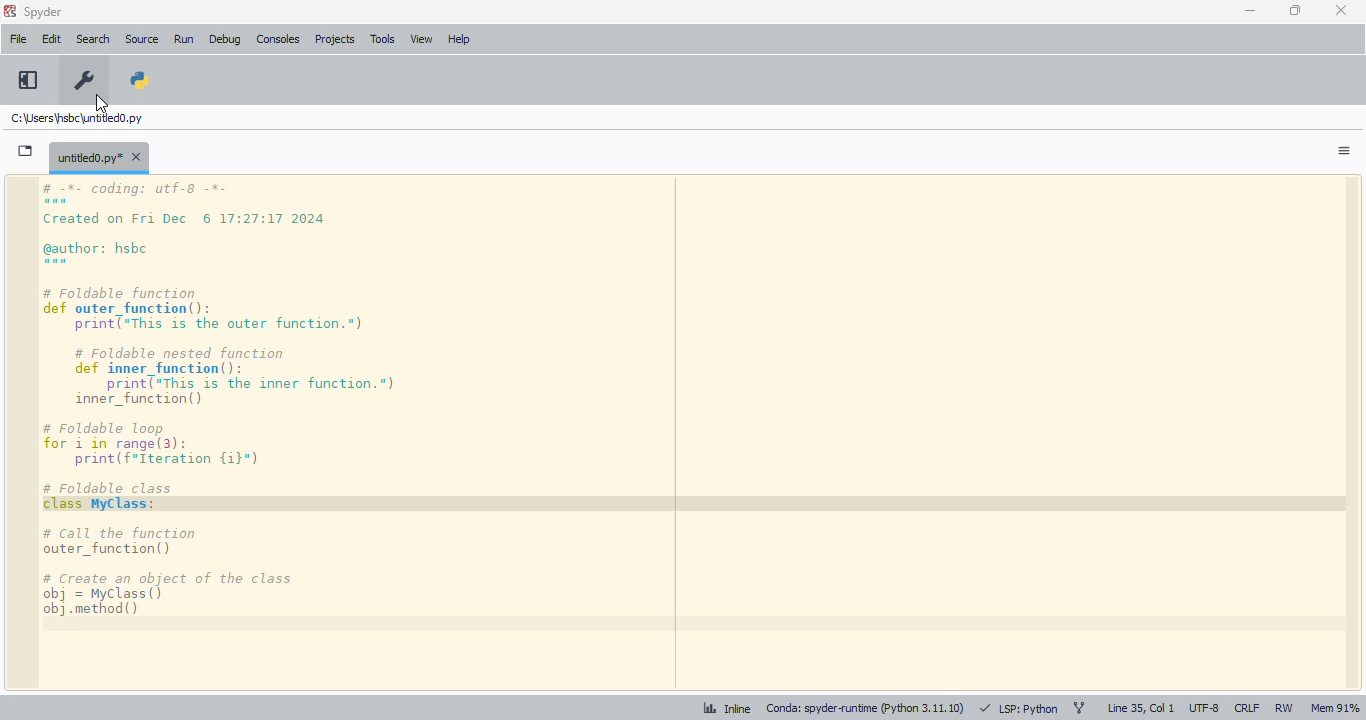 This screenshot has width=1366, height=720. I want to click on projects, so click(336, 40).